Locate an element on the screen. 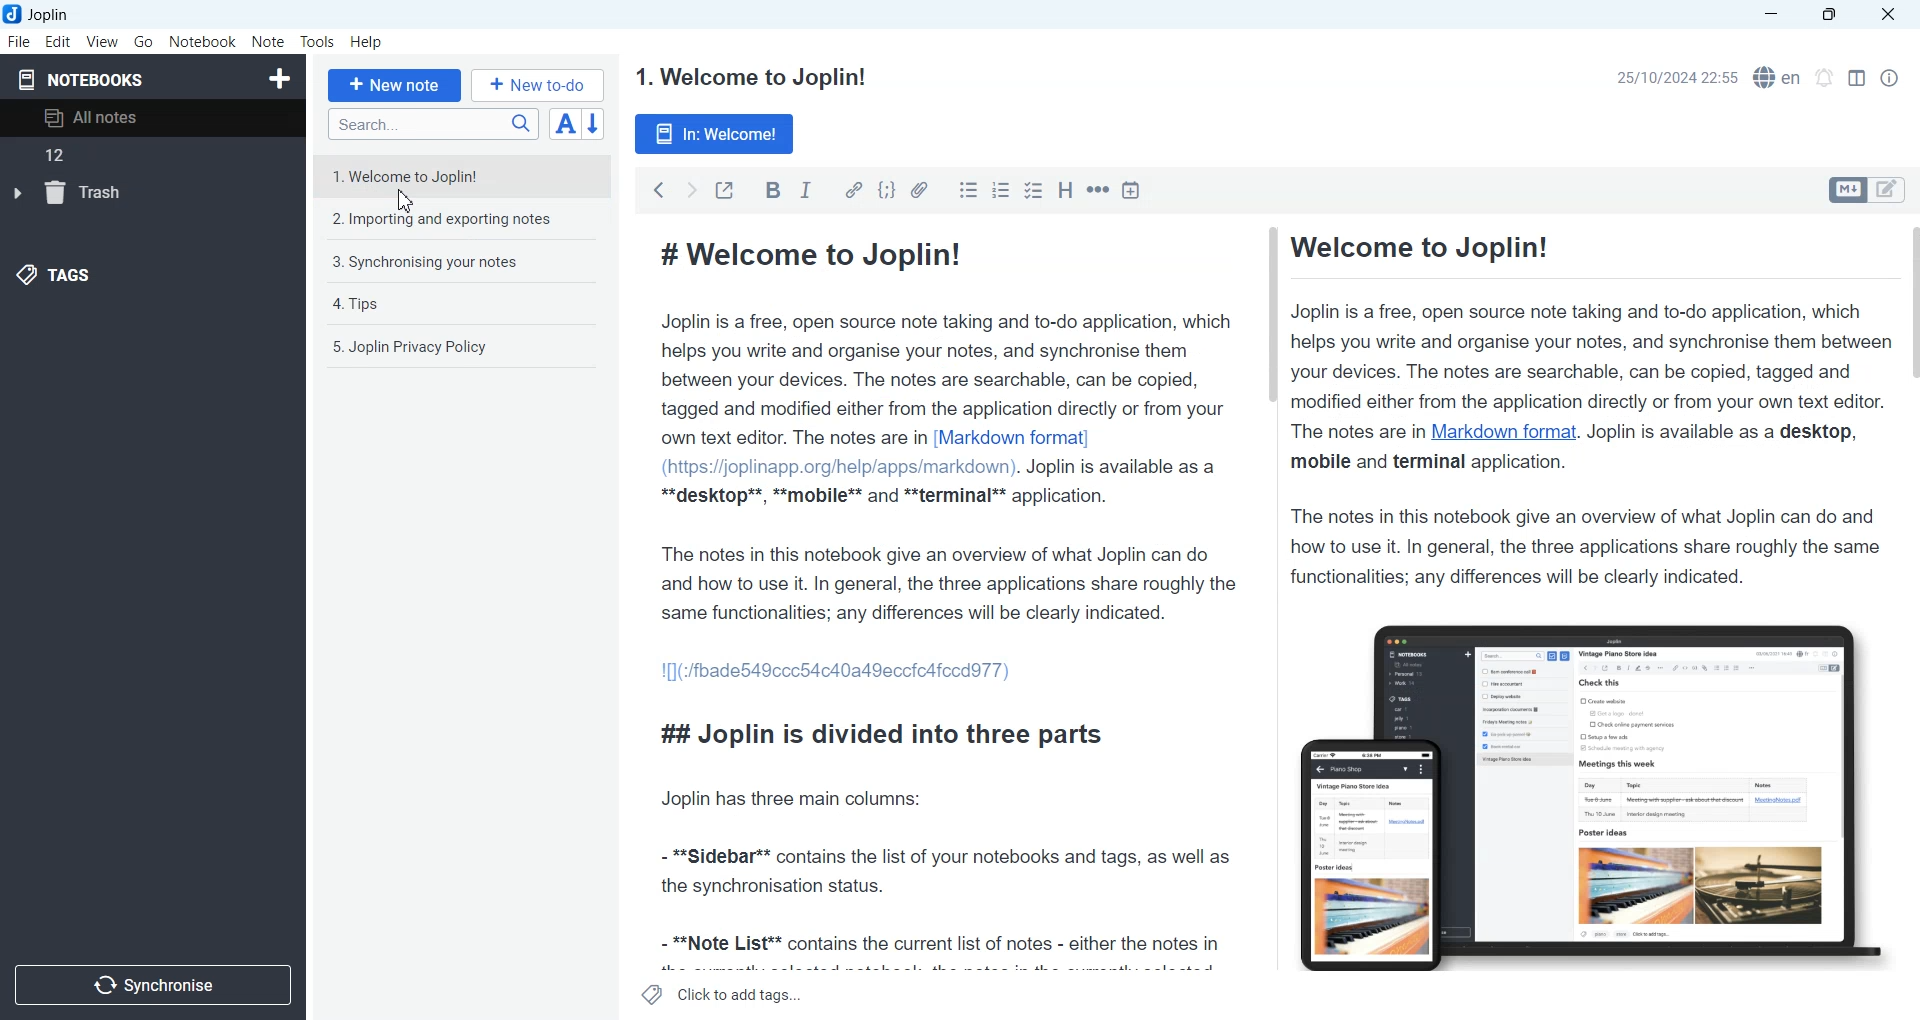  4. Tips is located at coordinates (358, 304).